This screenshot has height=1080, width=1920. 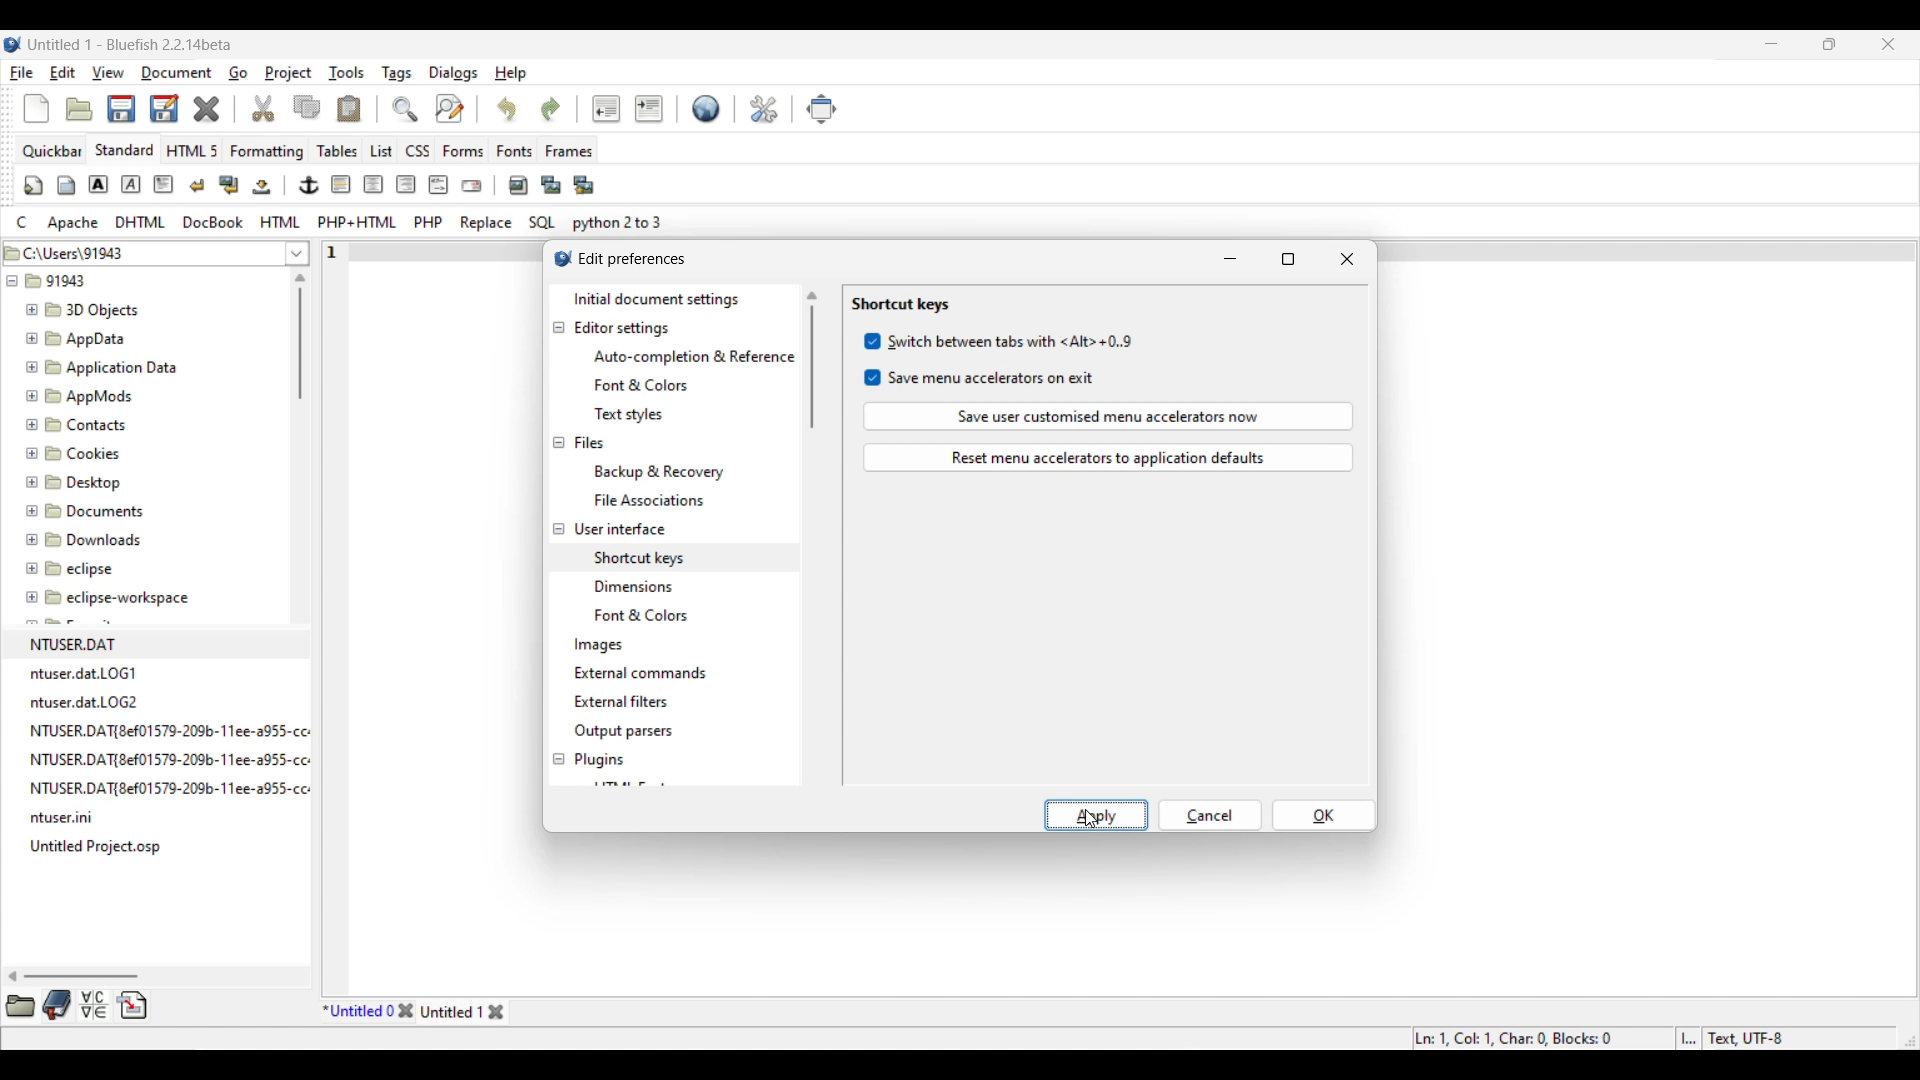 I want to click on Forms, so click(x=463, y=151).